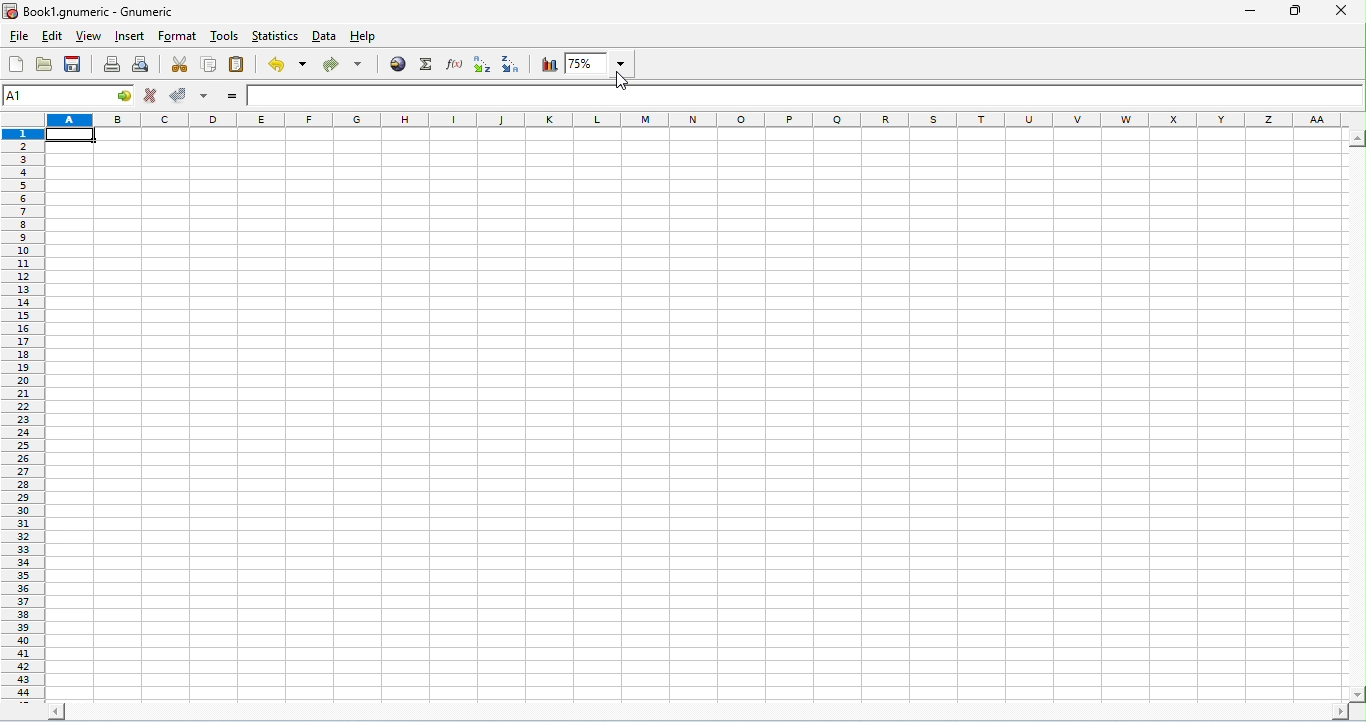 This screenshot has width=1366, height=722. Describe the element at coordinates (17, 64) in the screenshot. I see `new` at that location.